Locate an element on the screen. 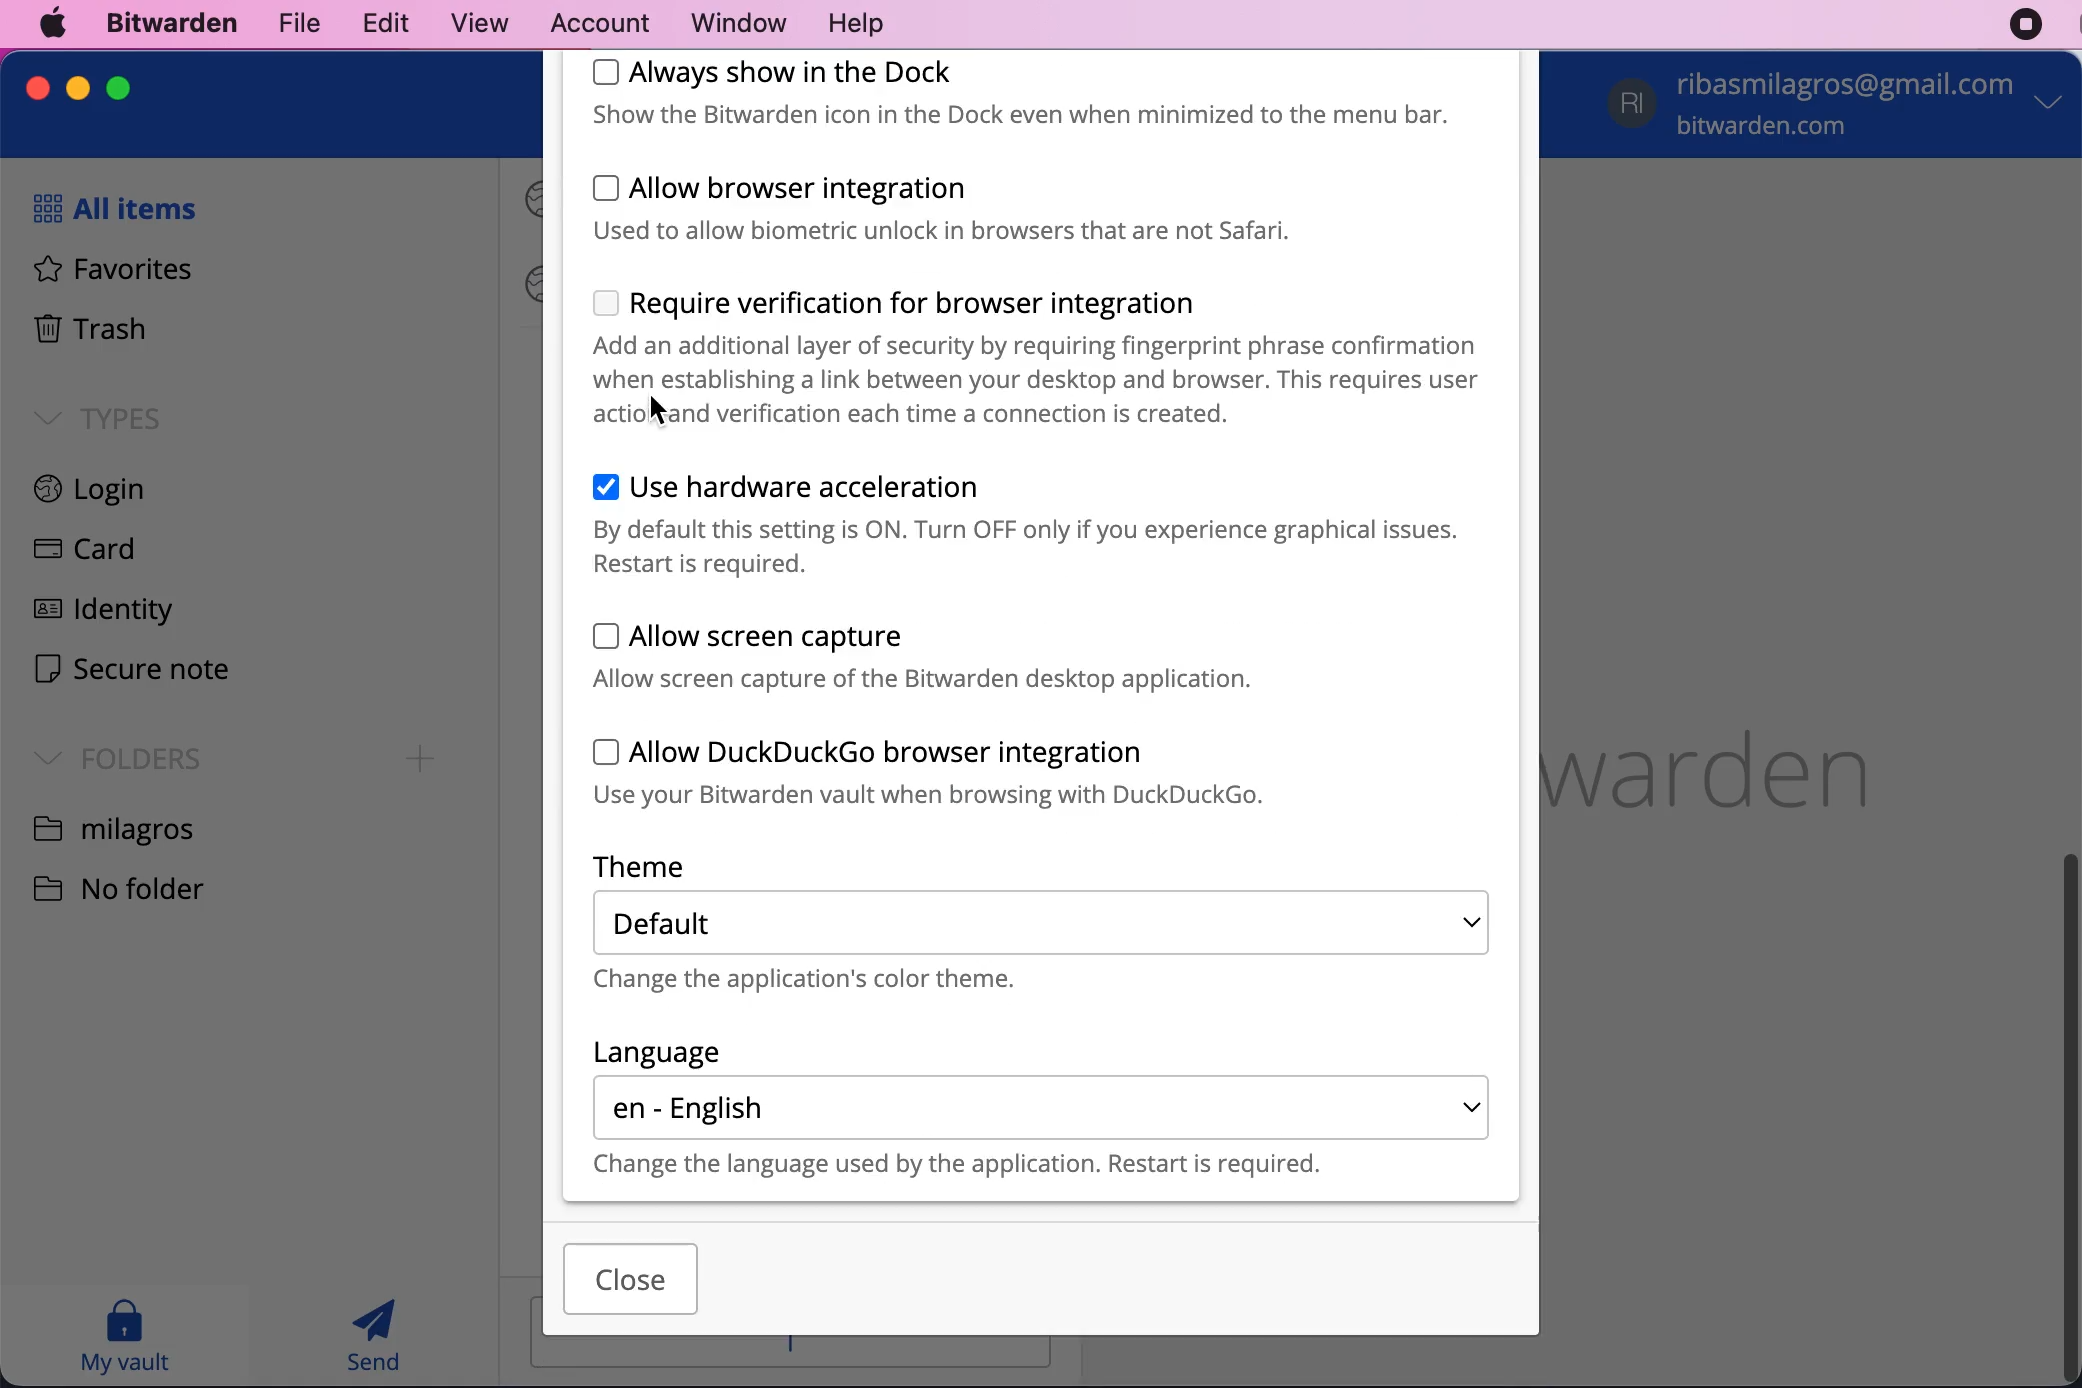 Image resolution: width=2082 pixels, height=1388 pixels. send is located at coordinates (376, 1335).